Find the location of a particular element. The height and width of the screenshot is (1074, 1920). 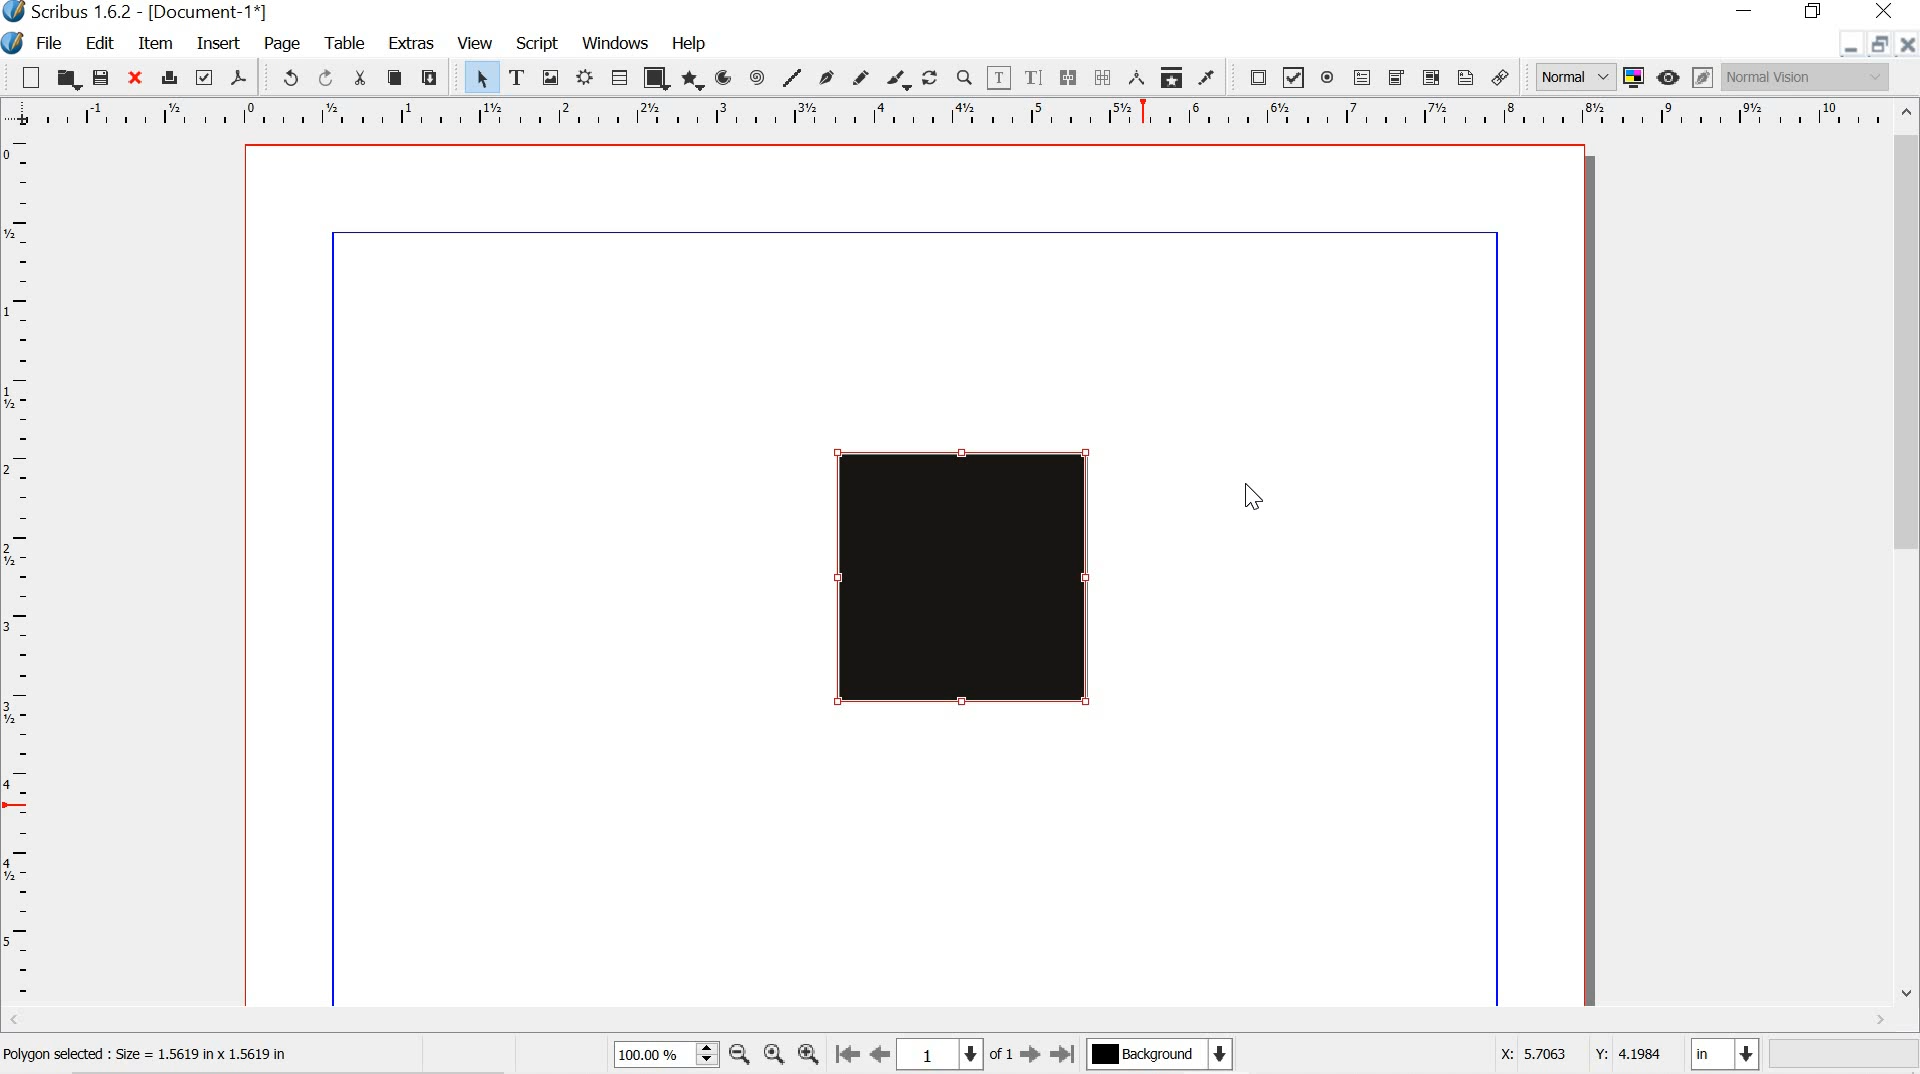

go to first page is located at coordinates (849, 1057).